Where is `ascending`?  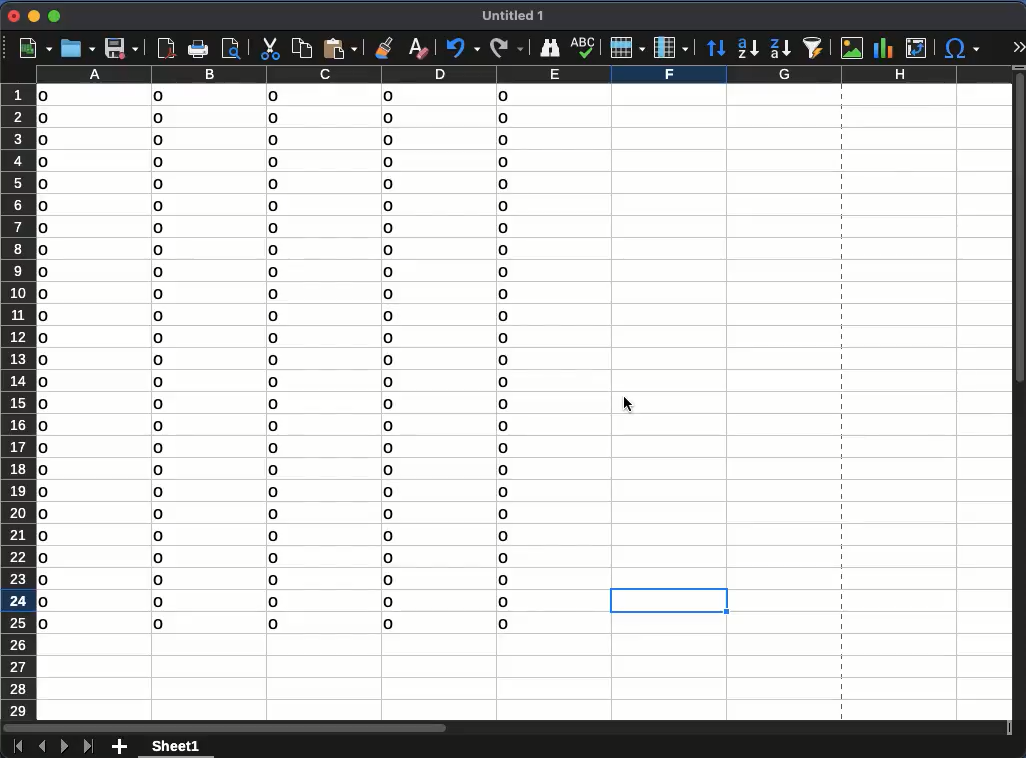 ascending is located at coordinates (747, 49).